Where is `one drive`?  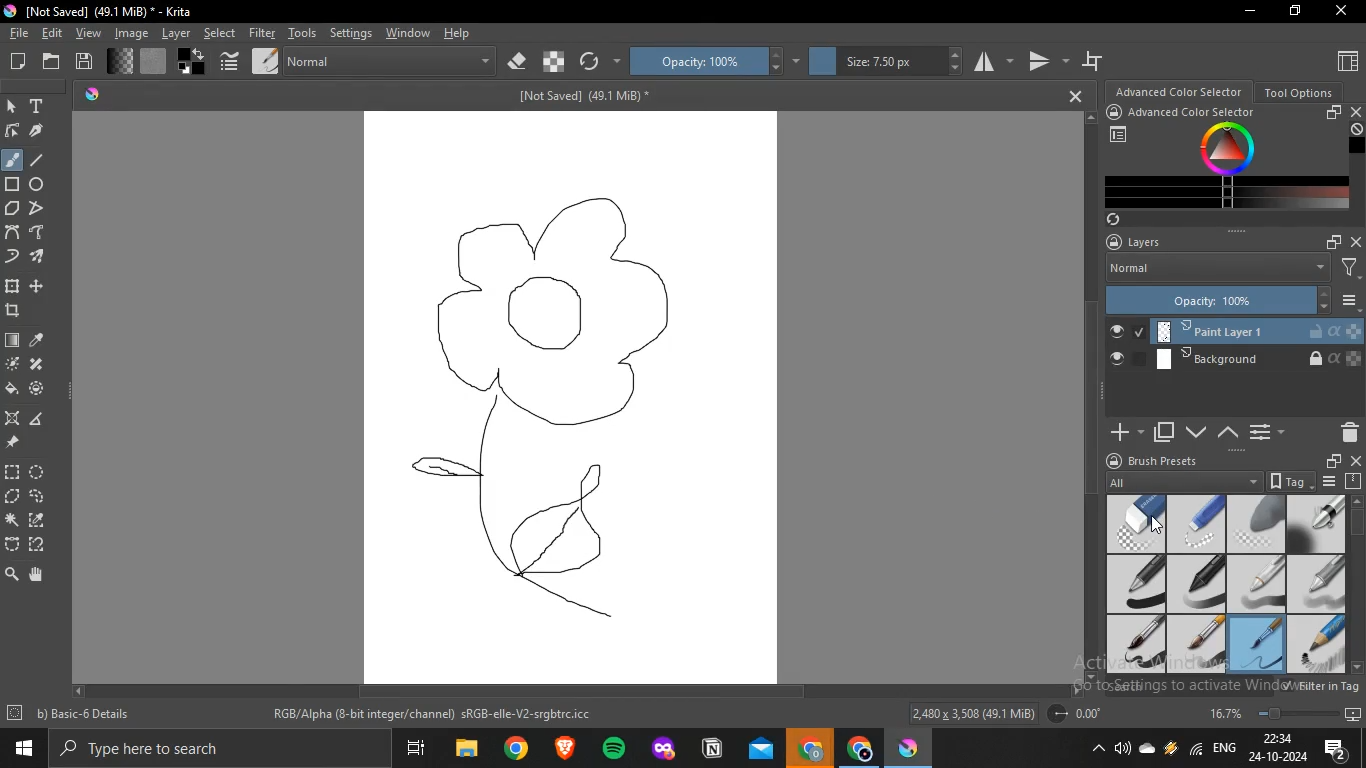 one drive is located at coordinates (1148, 748).